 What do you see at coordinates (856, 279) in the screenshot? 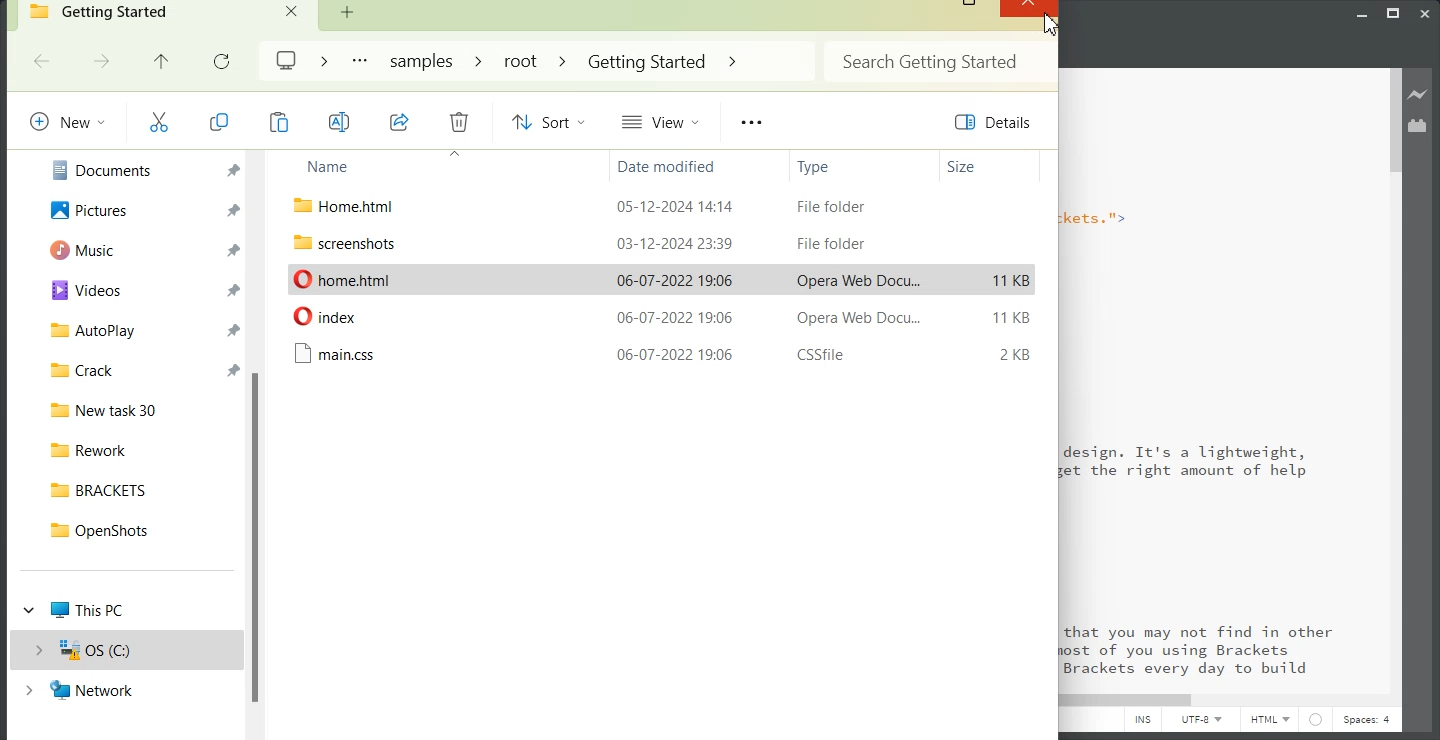
I see `Opera Web Document` at bounding box center [856, 279].